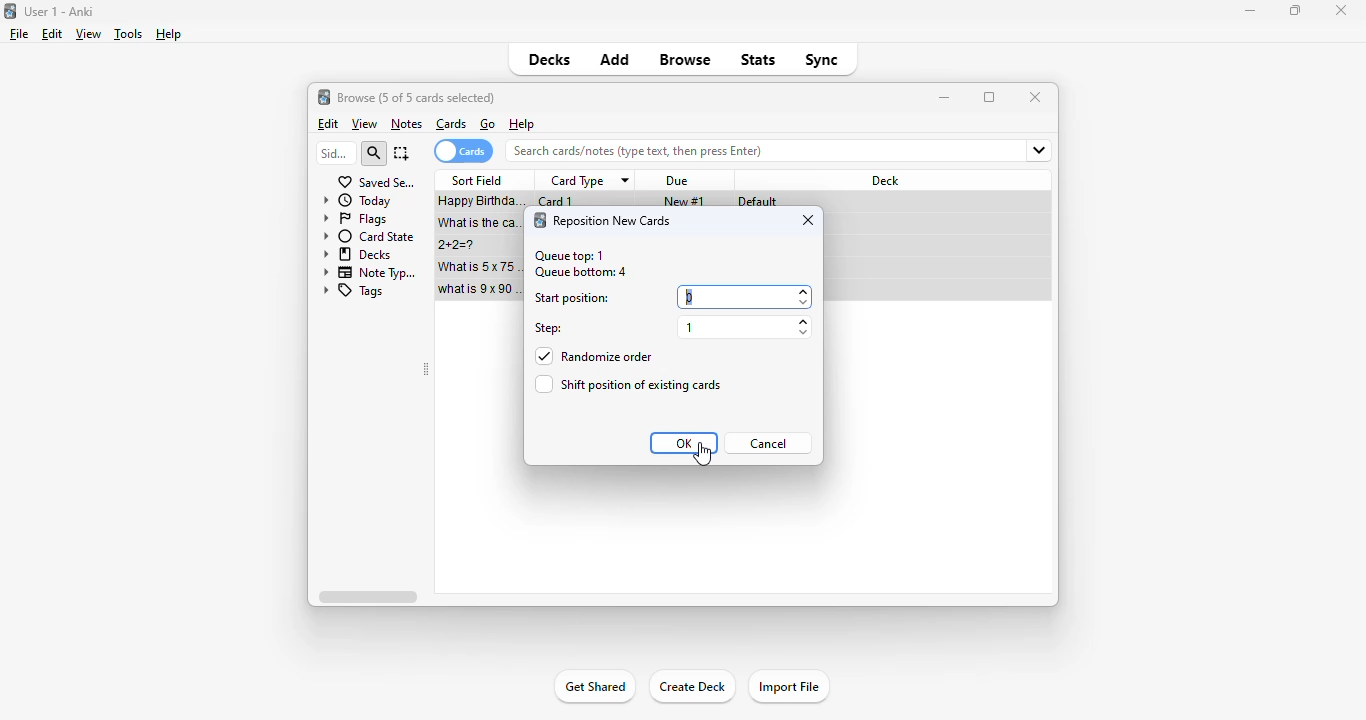  Describe the element at coordinates (483, 266) in the screenshot. I see `what is 5x75=?` at that location.